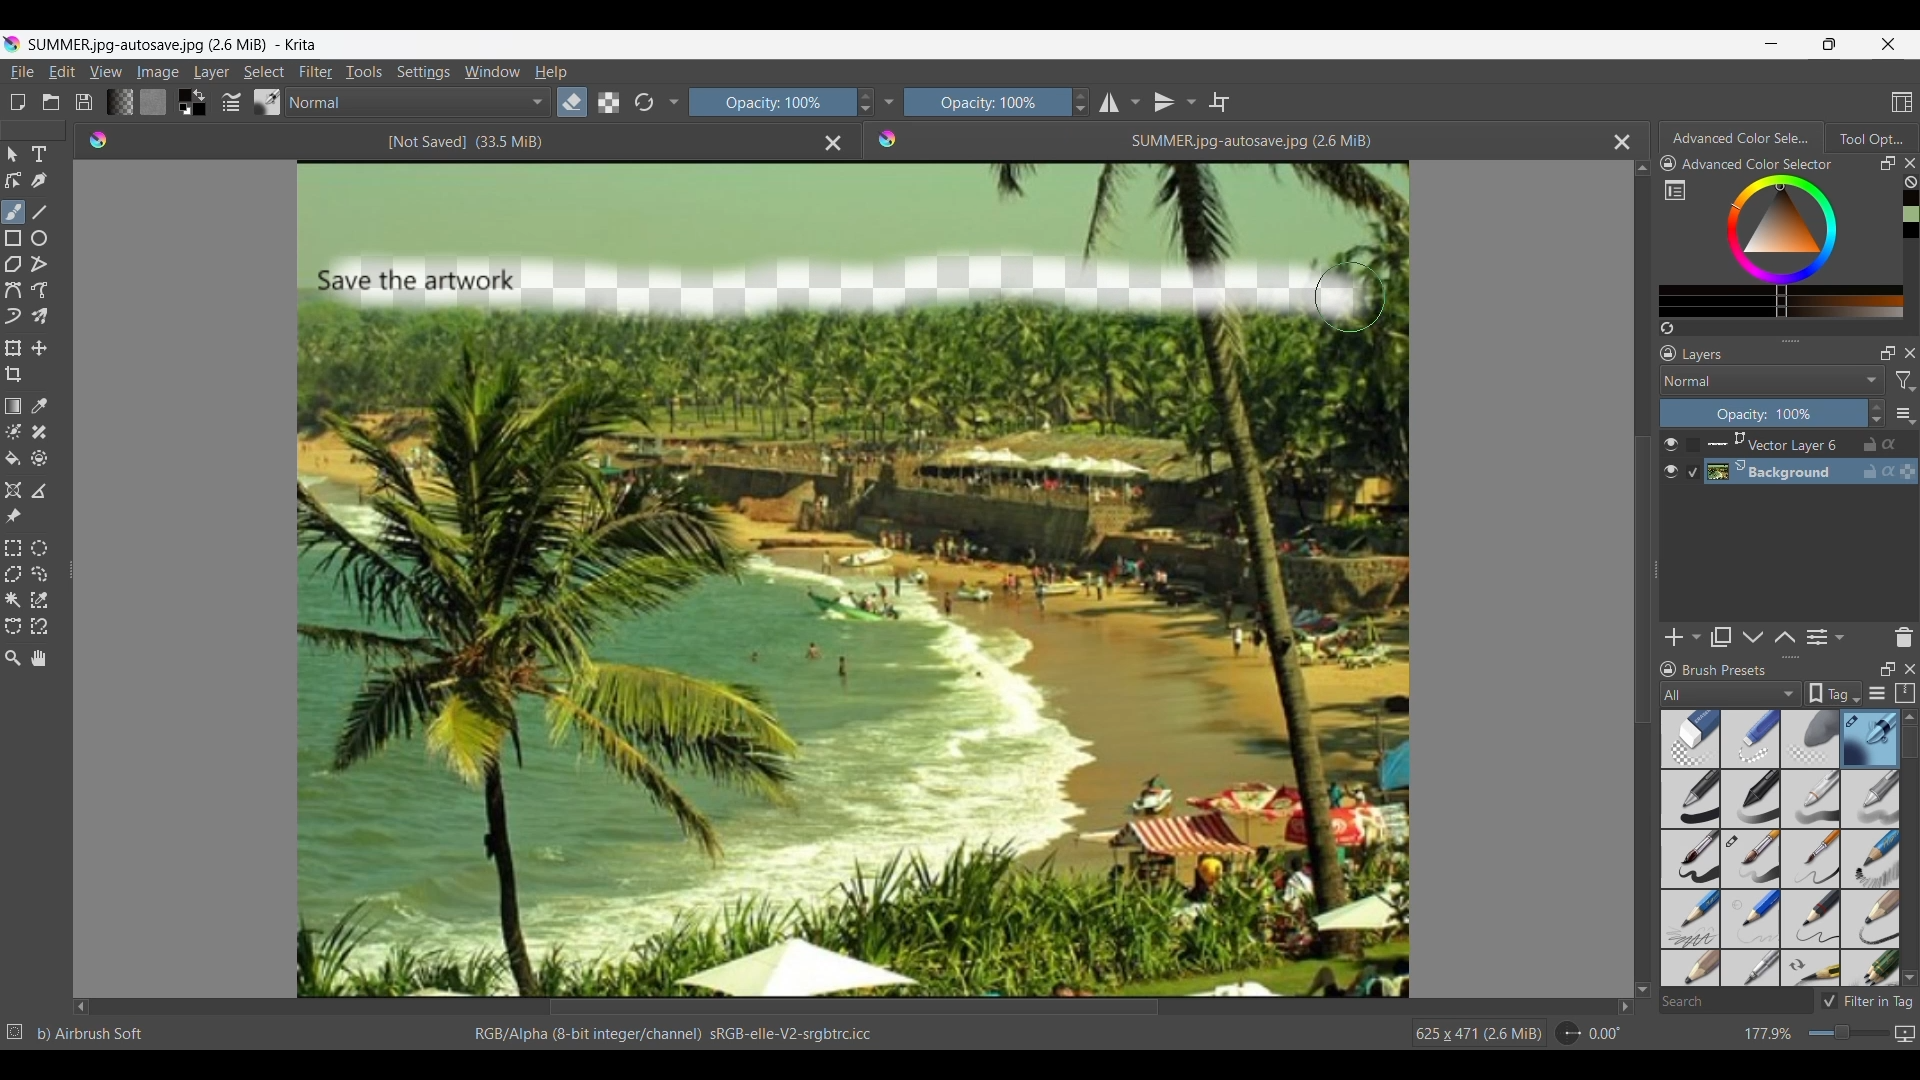  I want to click on Ellipse tool, so click(39, 238).